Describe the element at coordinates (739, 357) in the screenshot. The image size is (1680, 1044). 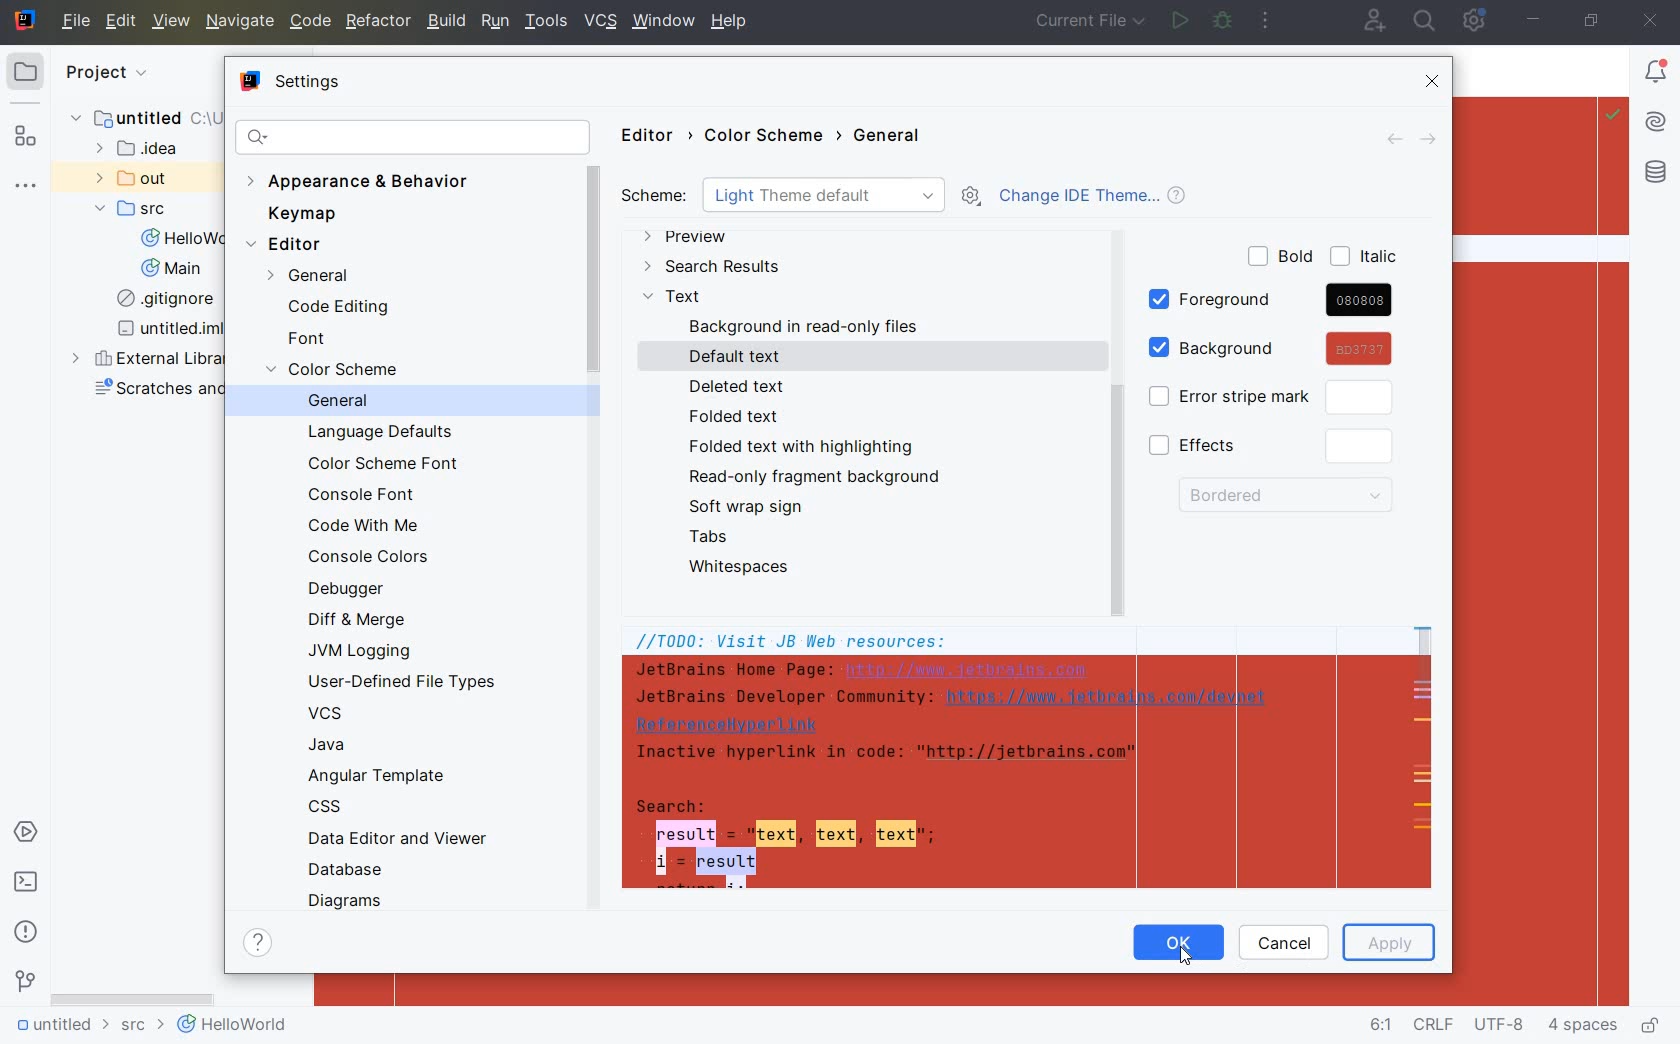
I see `DEFAULT TEXT` at that location.